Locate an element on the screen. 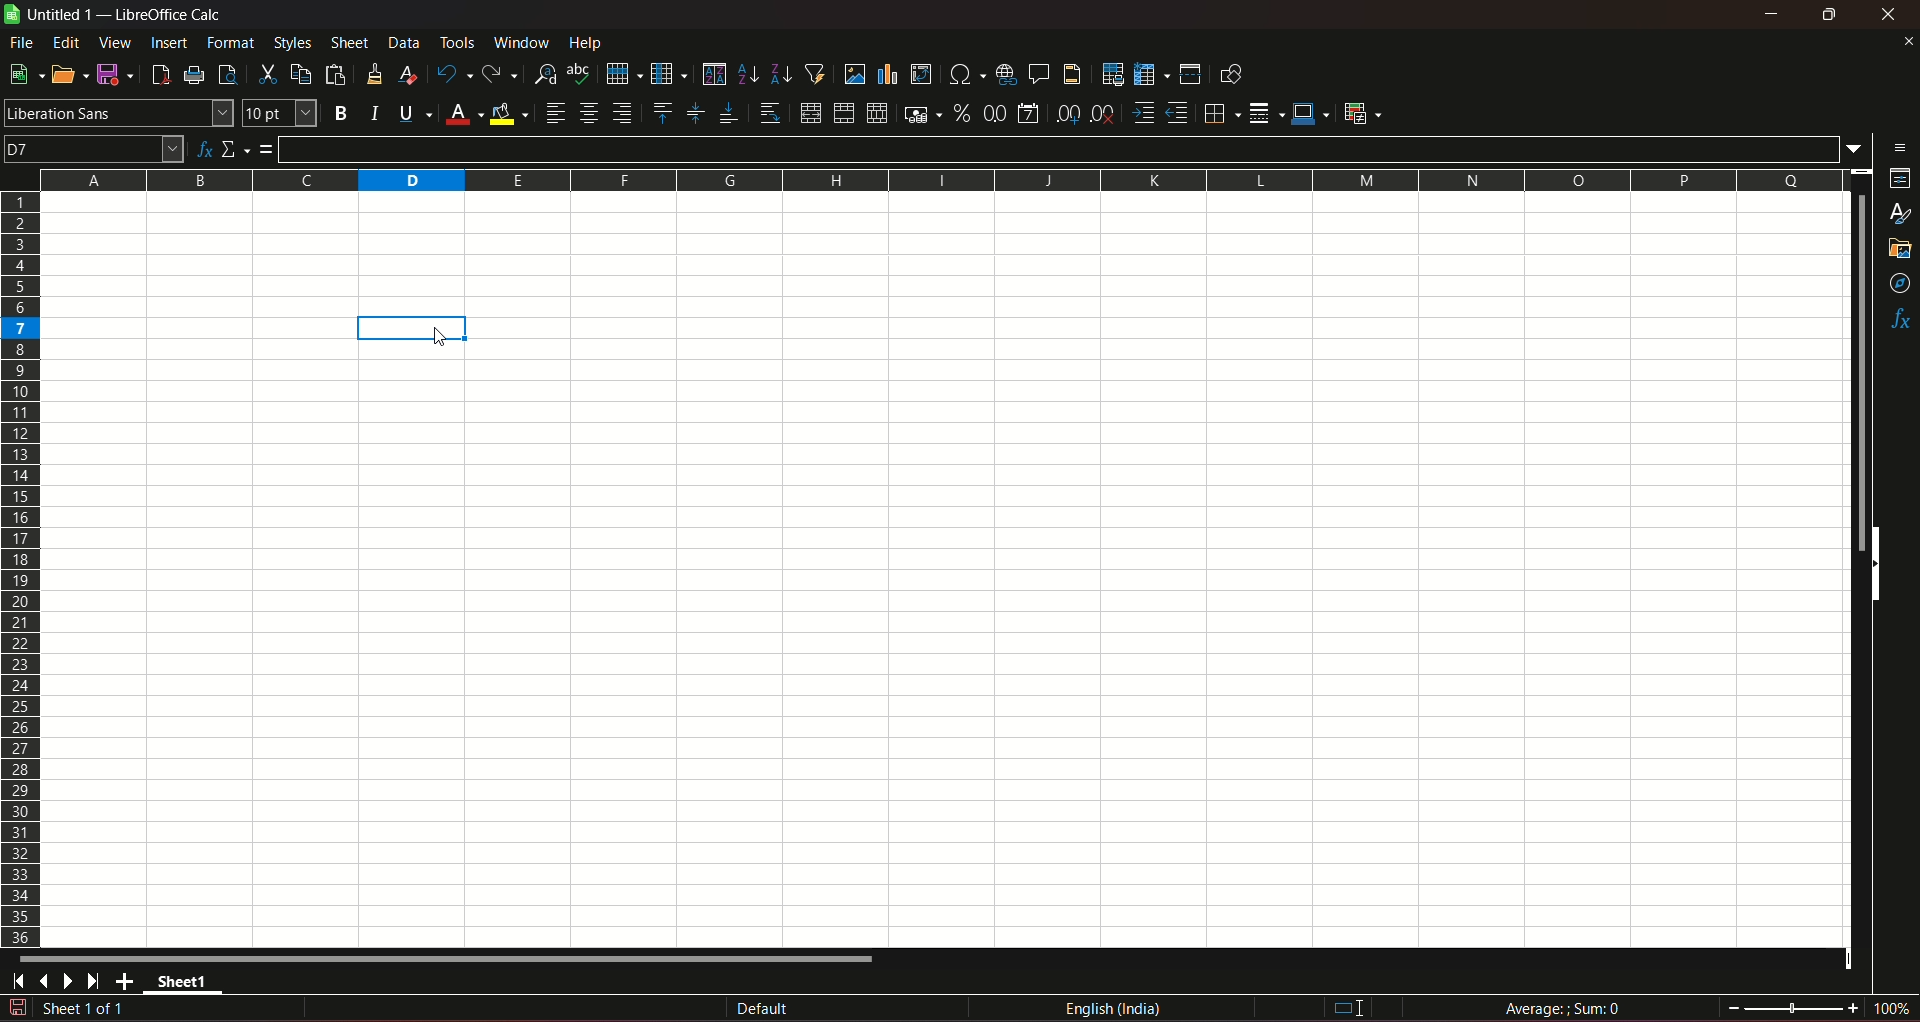  cursor is located at coordinates (441, 339).